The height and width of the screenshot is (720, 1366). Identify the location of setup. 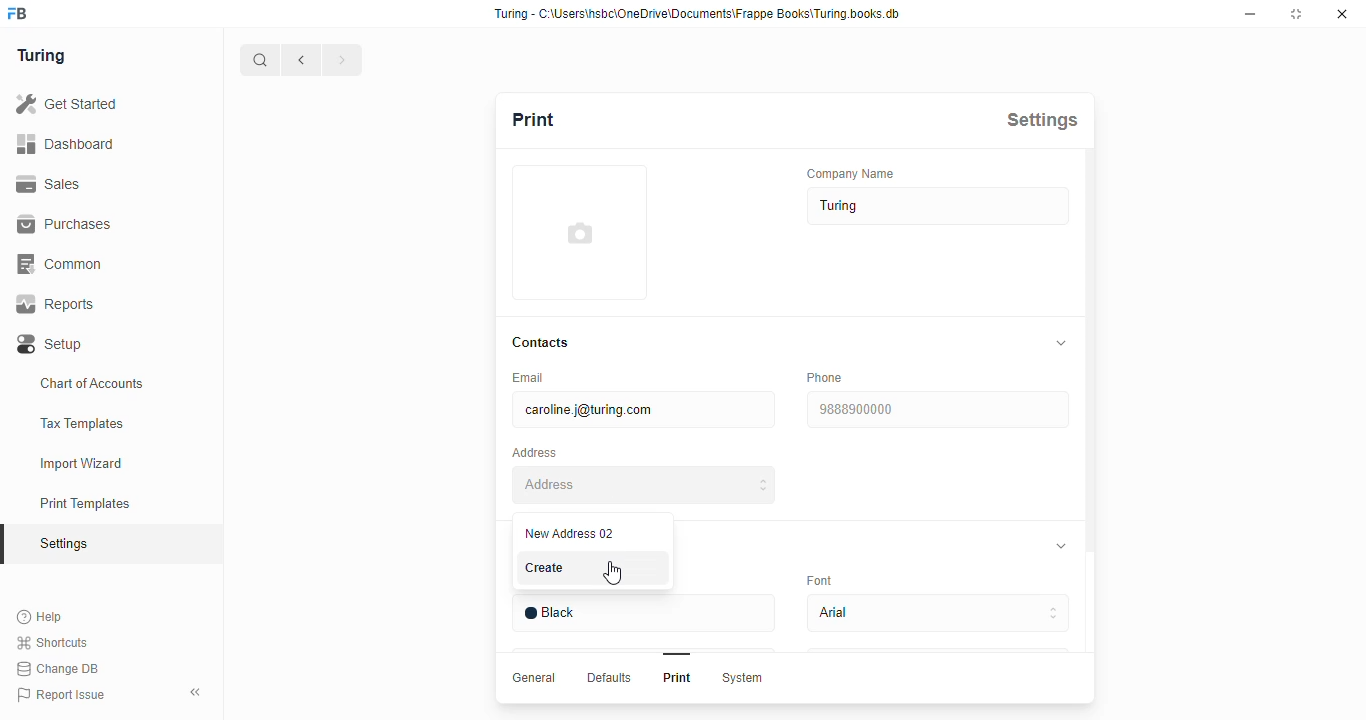
(51, 345).